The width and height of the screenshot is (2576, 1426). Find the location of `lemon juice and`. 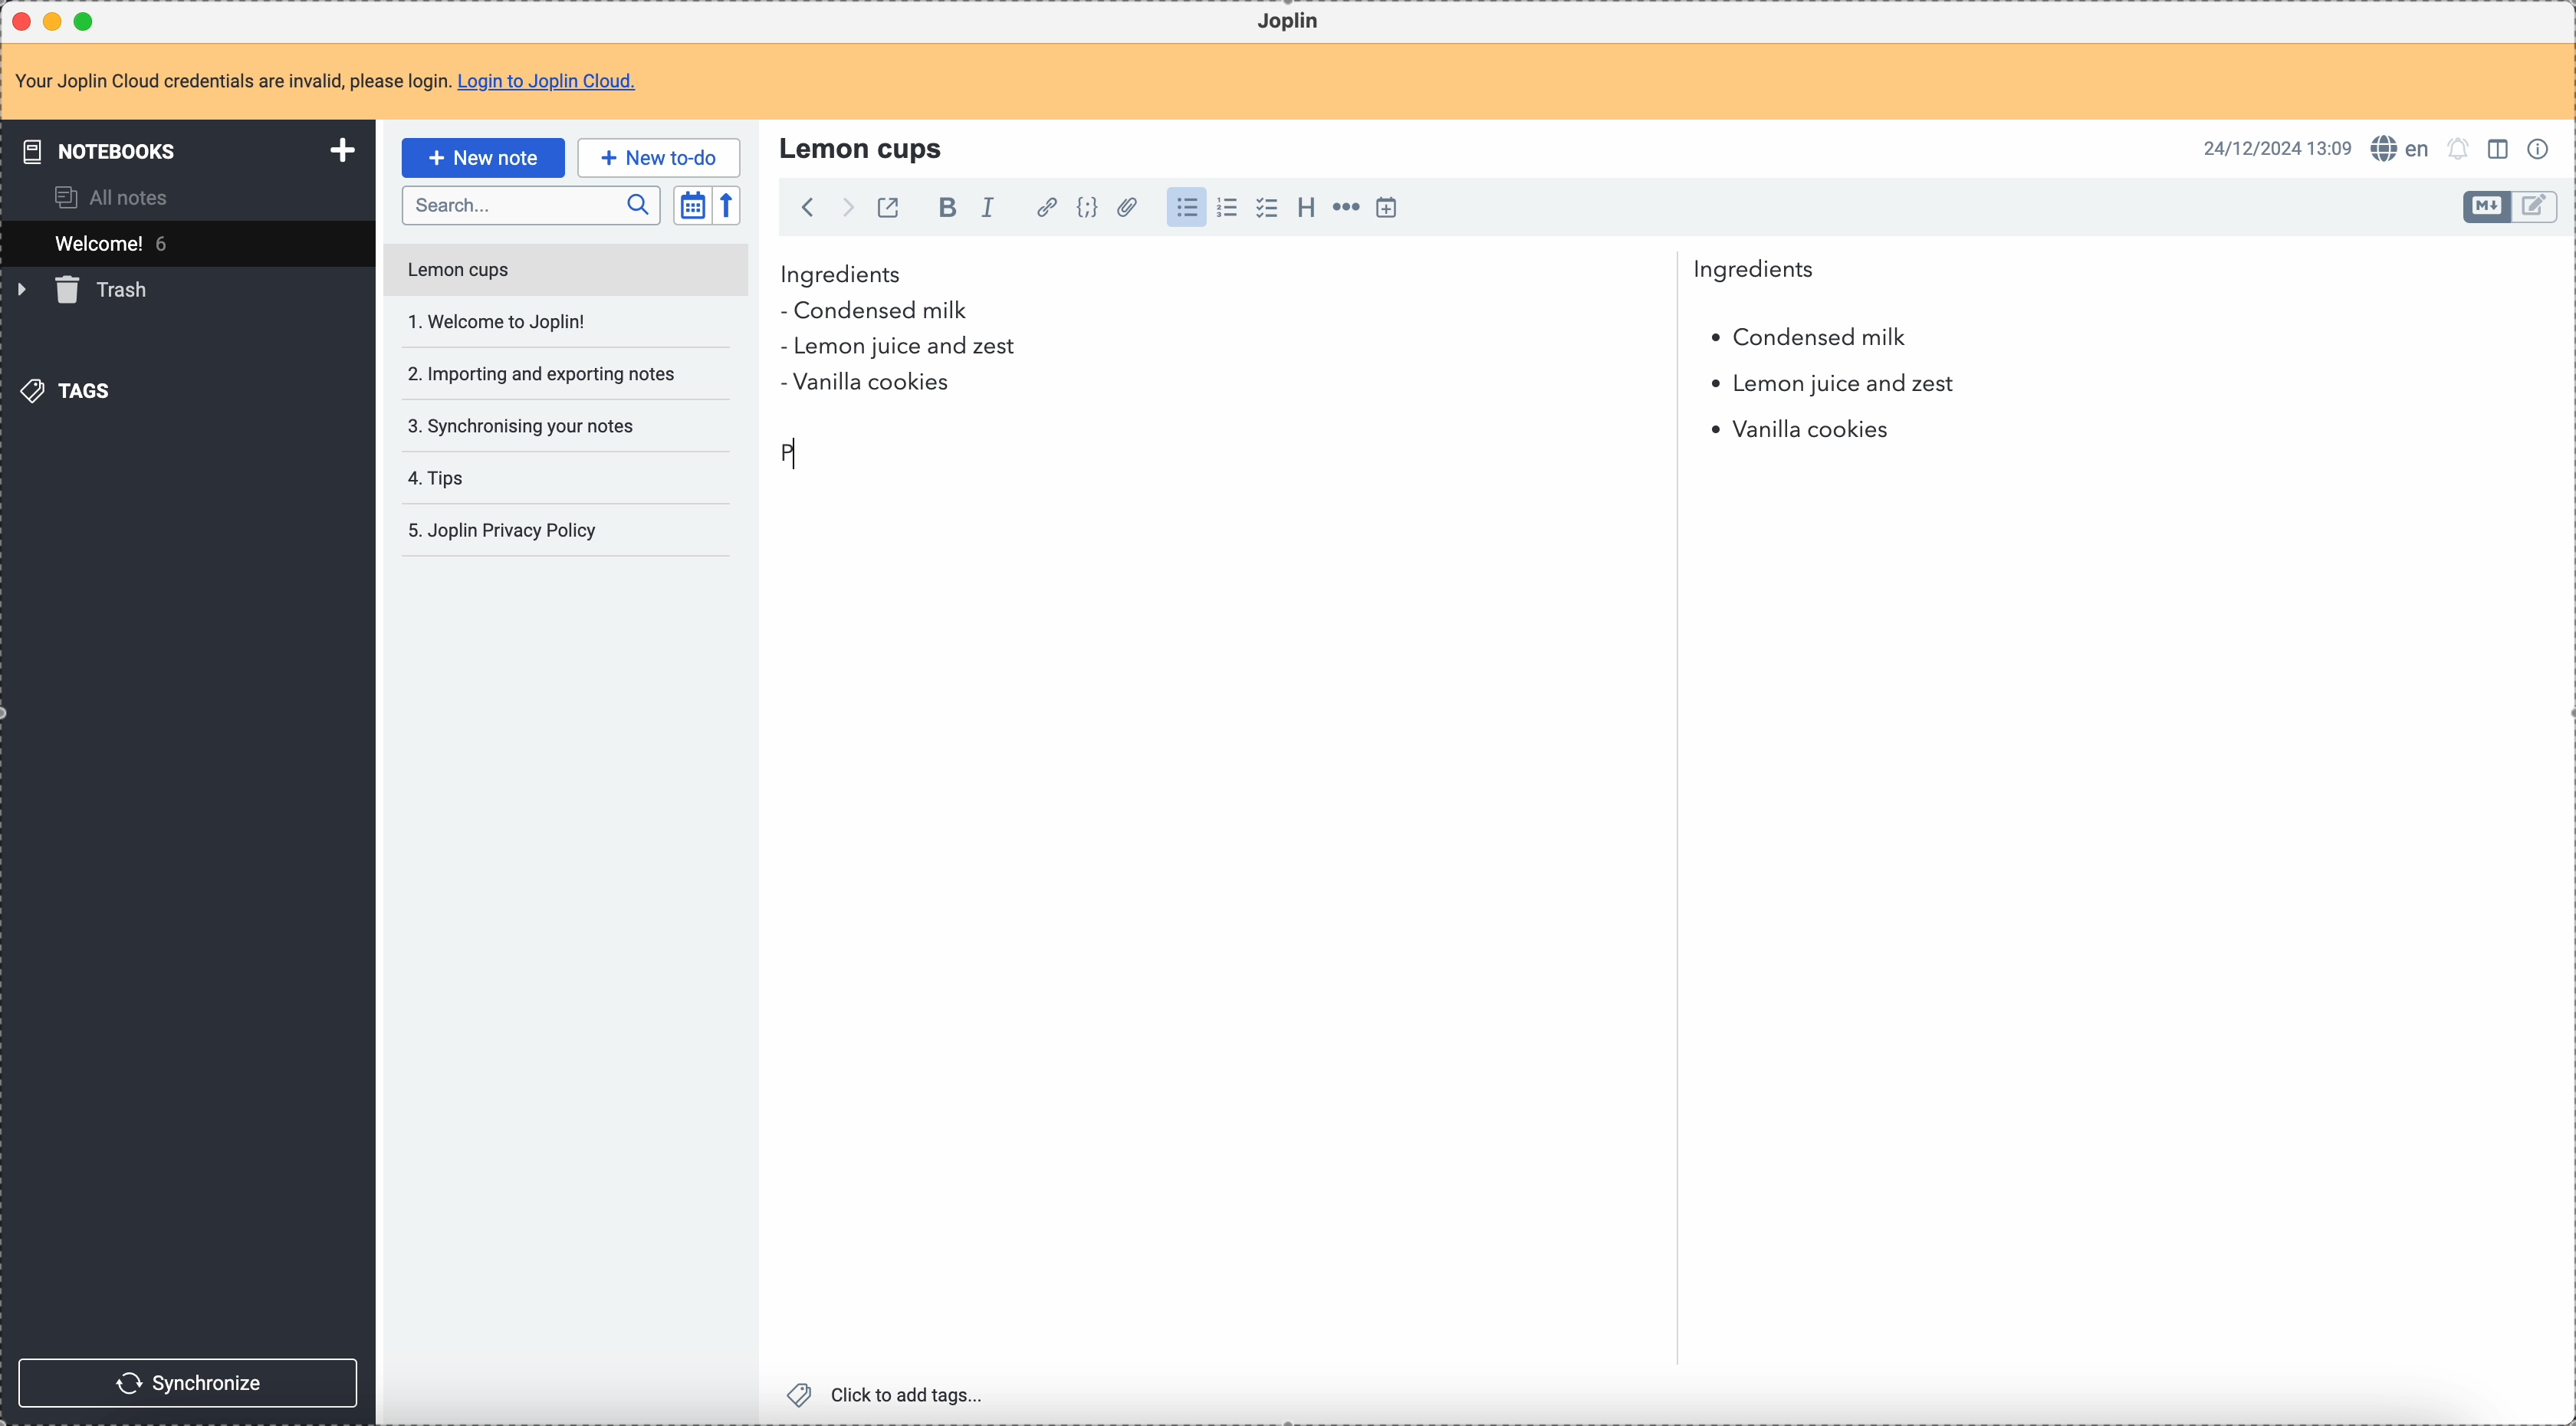

lemon juice and is located at coordinates (1831, 387).